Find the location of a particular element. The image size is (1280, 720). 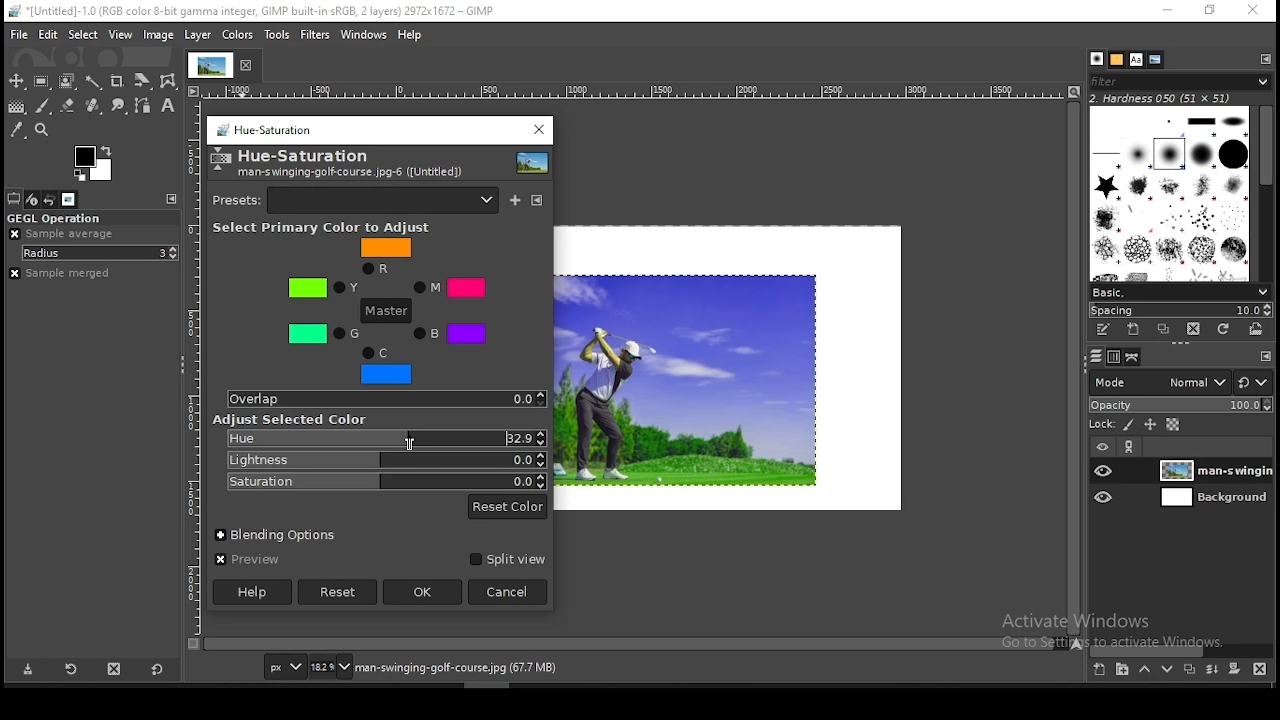

wrap transform is located at coordinates (168, 82).